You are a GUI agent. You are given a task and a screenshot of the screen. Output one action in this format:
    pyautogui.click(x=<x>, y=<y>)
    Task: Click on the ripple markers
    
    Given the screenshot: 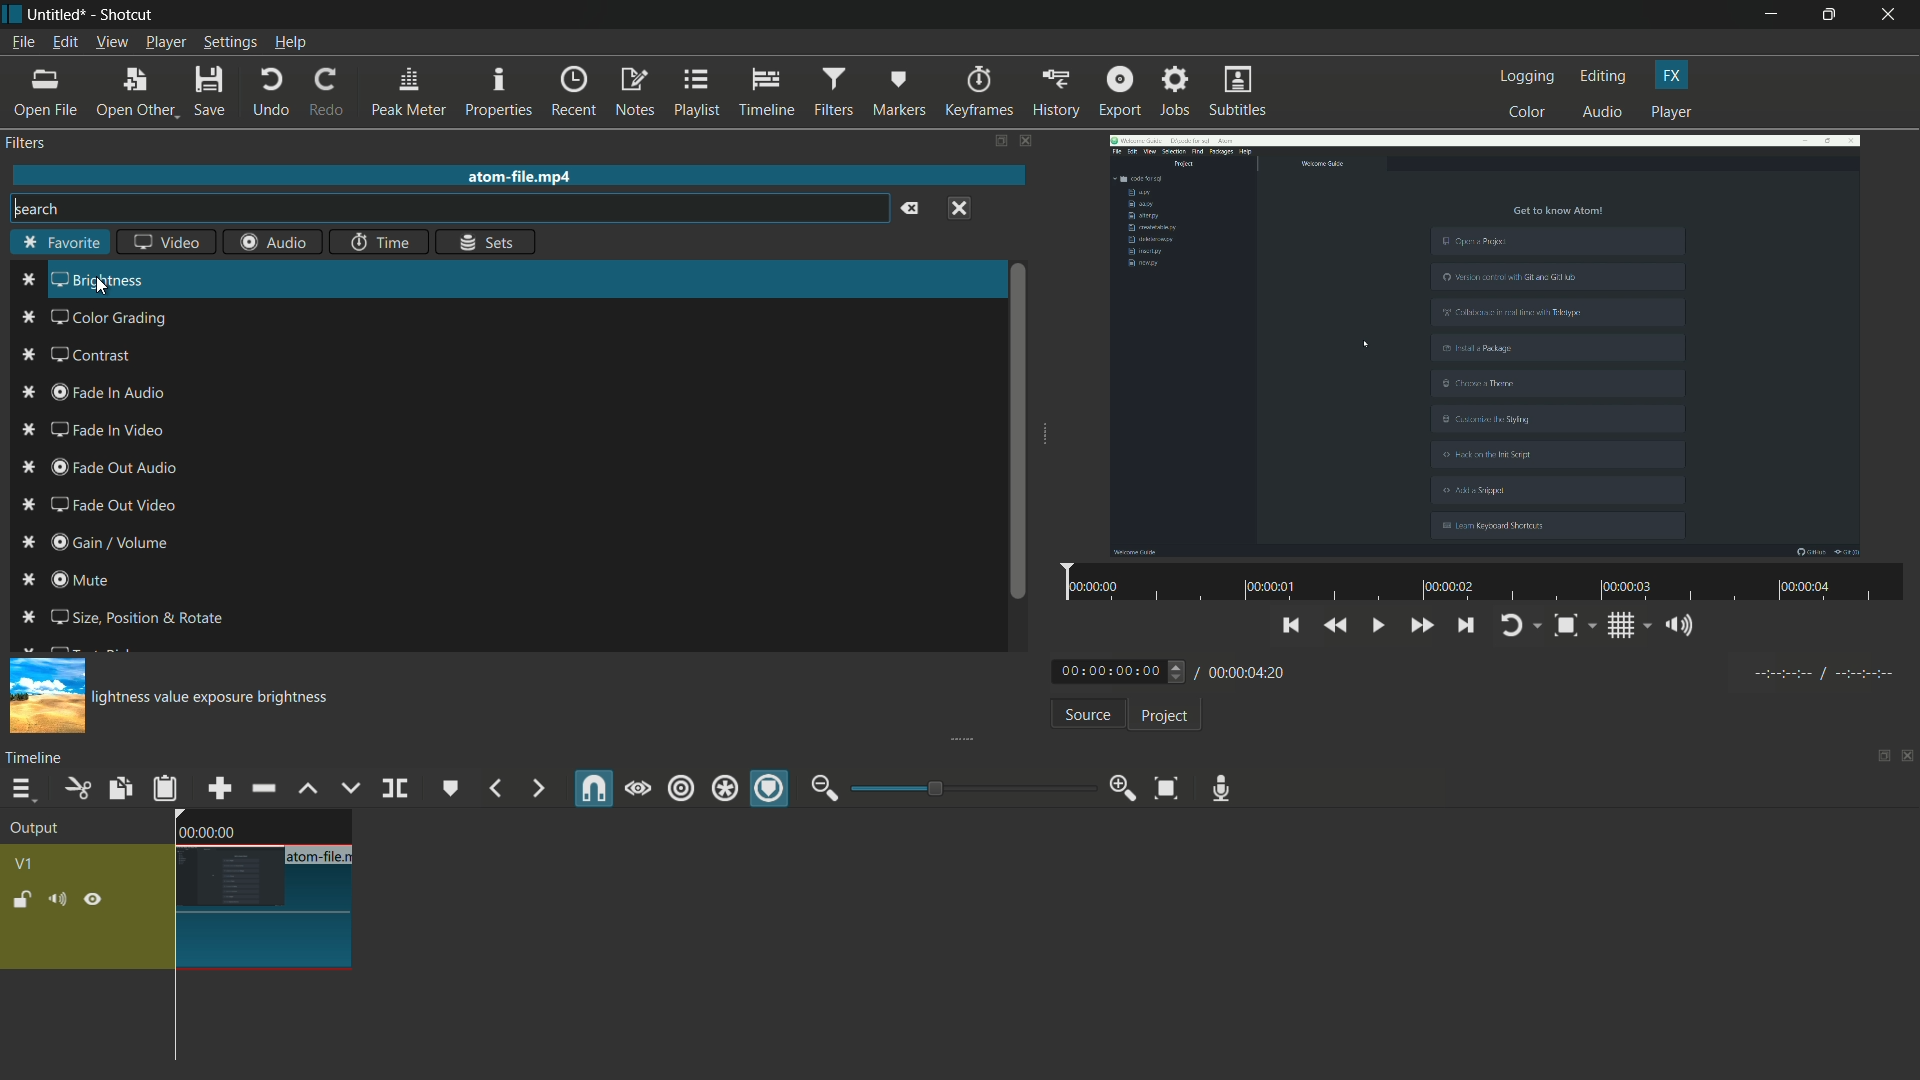 What is the action you would take?
    pyautogui.click(x=771, y=790)
    